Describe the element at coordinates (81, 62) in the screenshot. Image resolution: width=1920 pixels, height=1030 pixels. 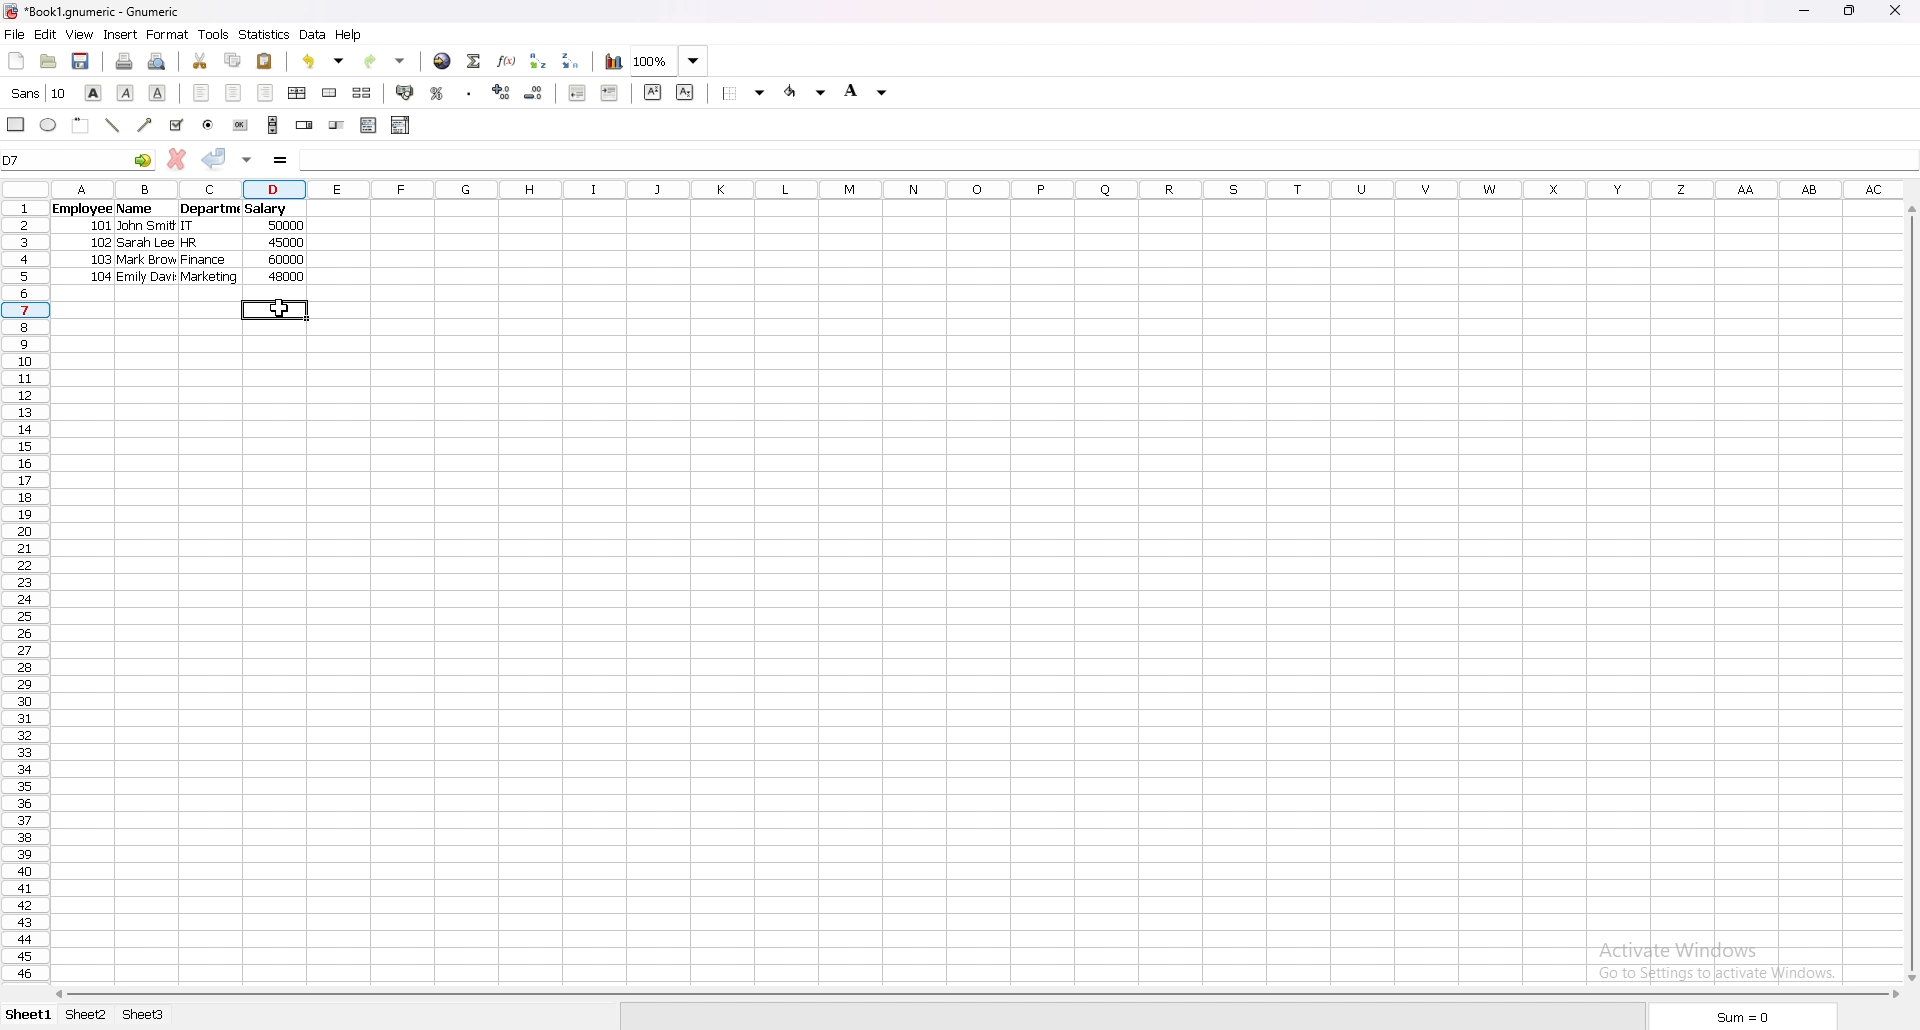
I see `save` at that location.